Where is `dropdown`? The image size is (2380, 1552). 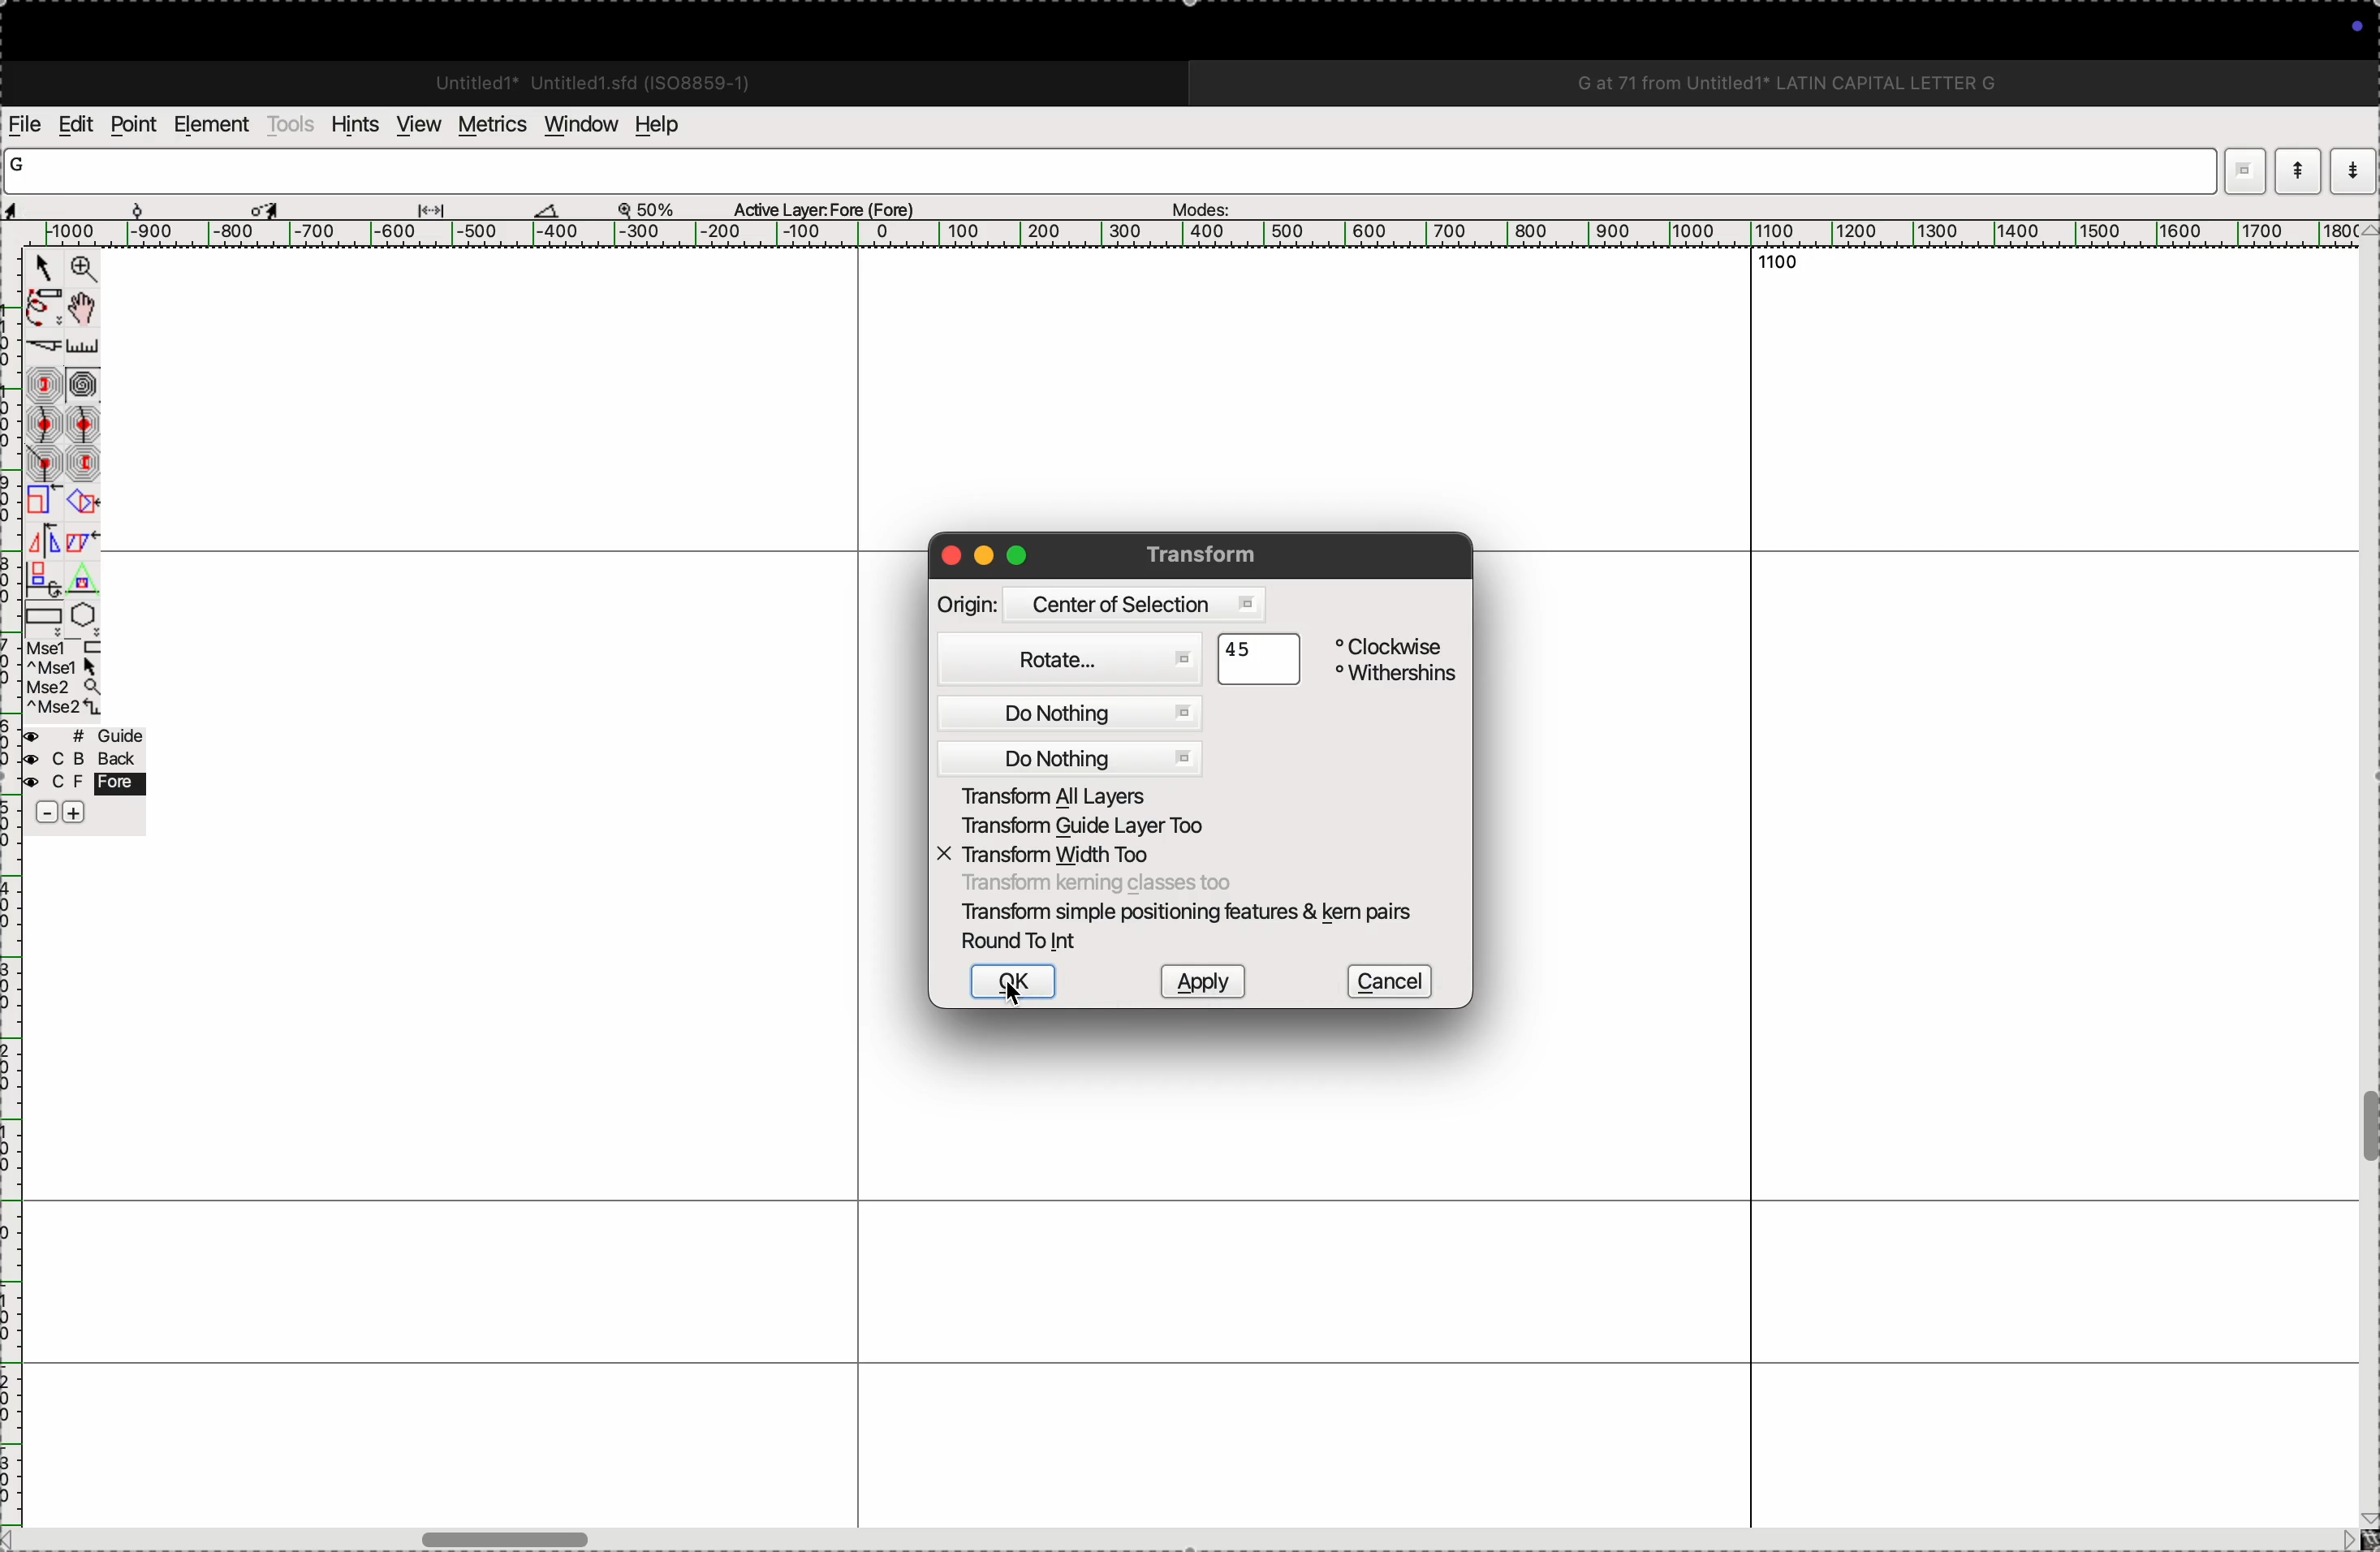 dropdown is located at coordinates (2244, 169).